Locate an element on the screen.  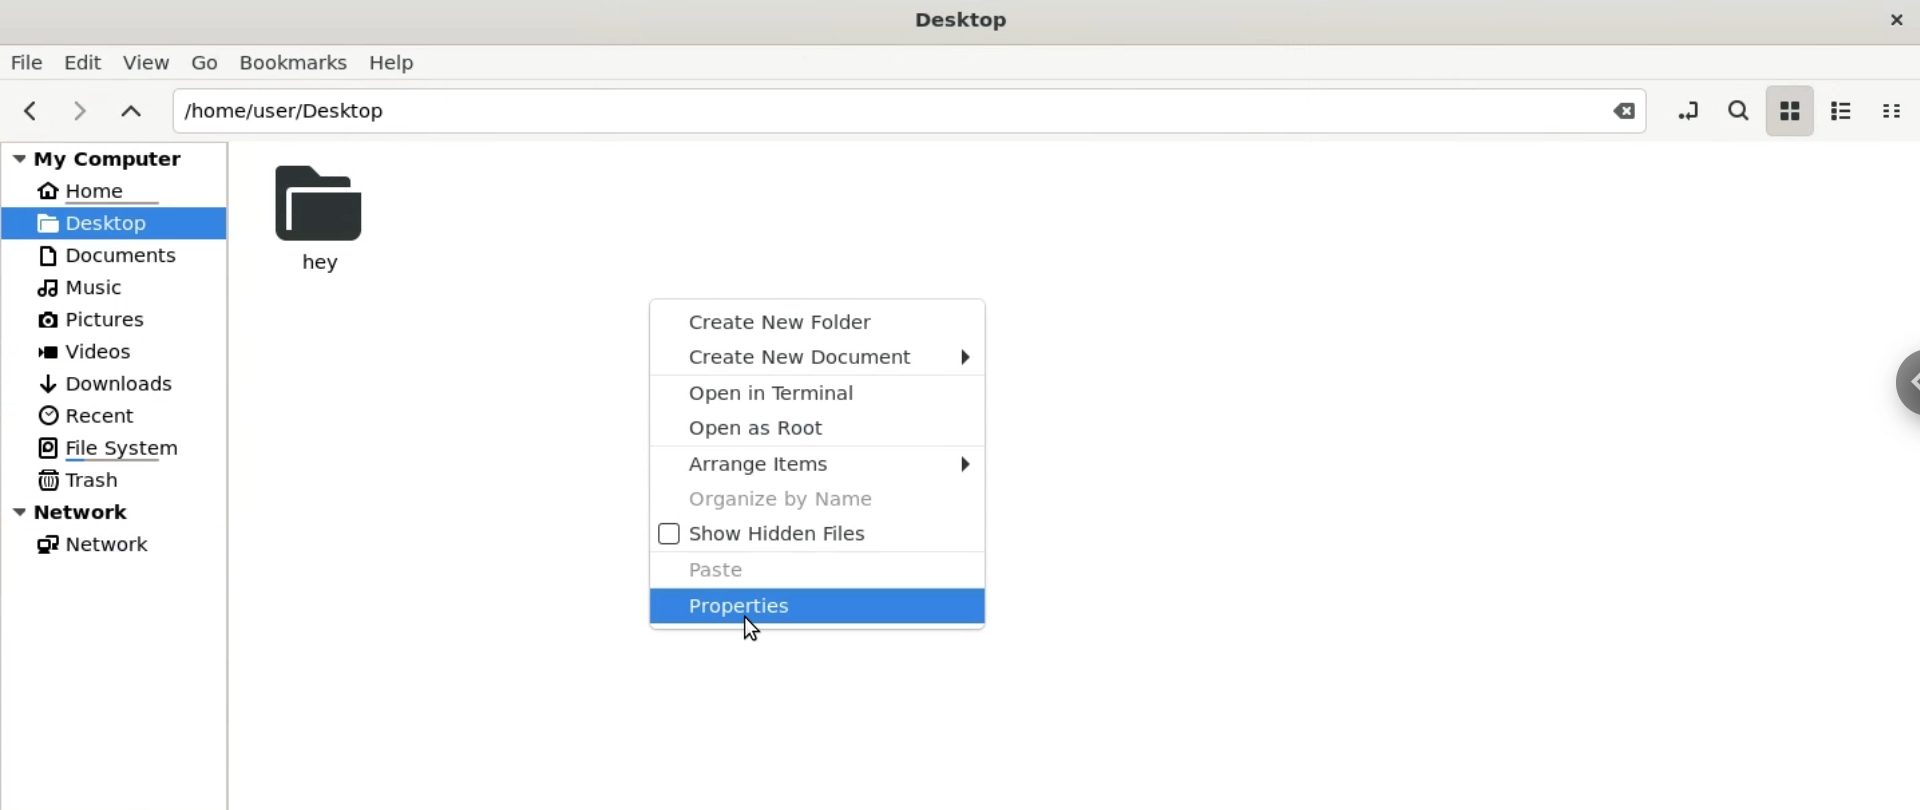
close is located at coordinates (1894, 21).